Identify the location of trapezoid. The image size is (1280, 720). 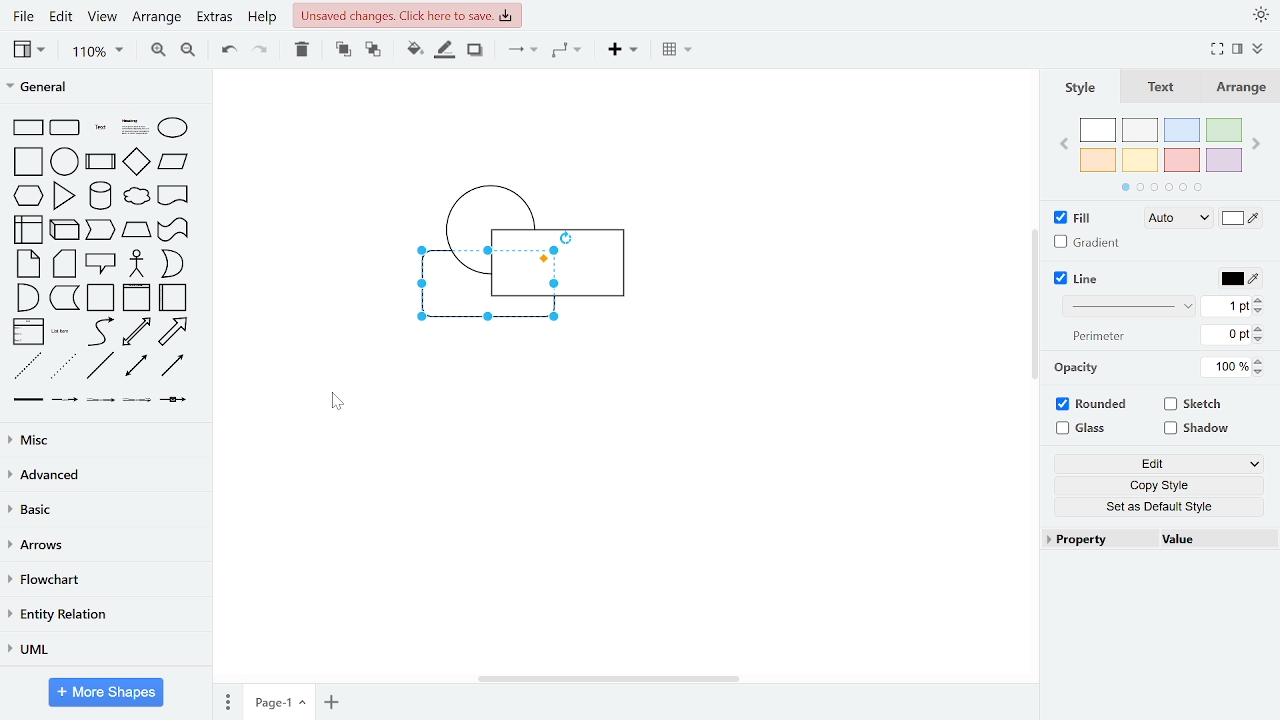
(137, 231).